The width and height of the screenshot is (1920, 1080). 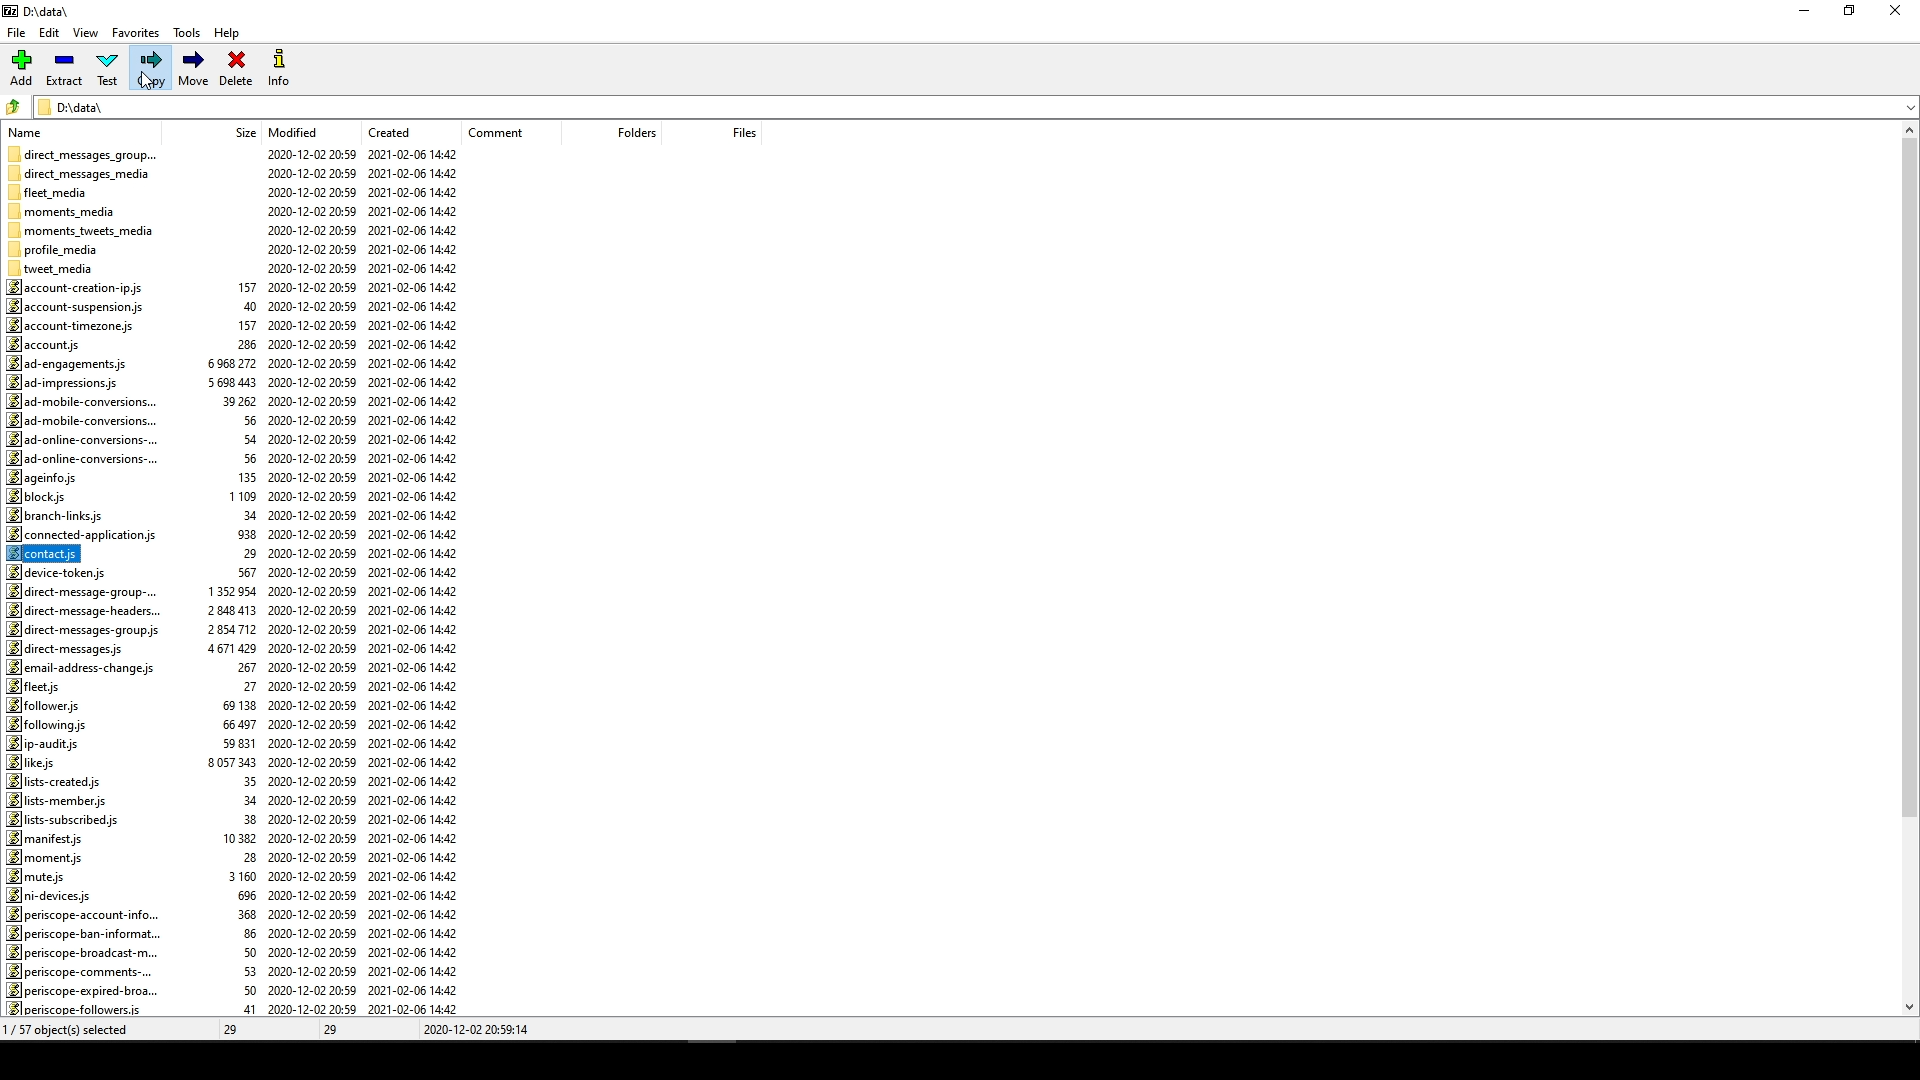 I want to click on Test, so click(x=109, y=68).